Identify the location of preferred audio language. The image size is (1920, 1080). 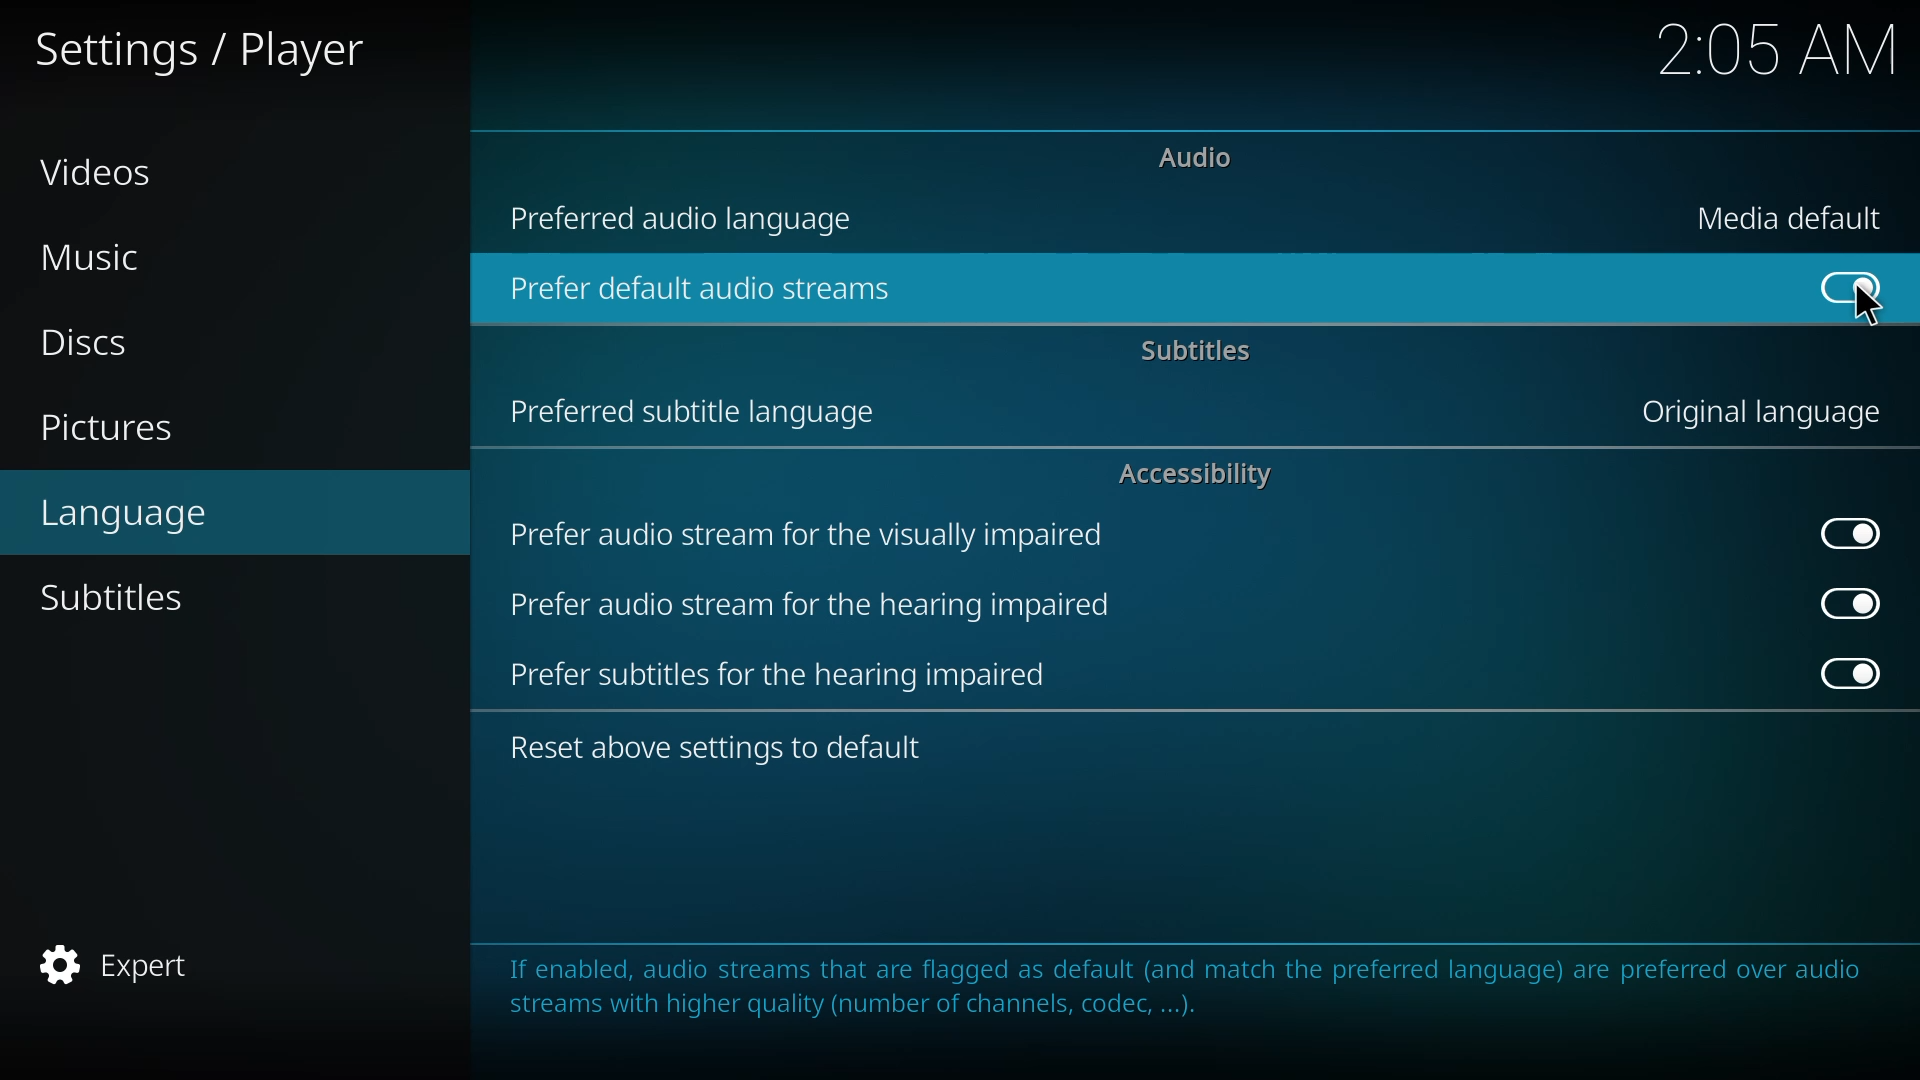
(692, 216).